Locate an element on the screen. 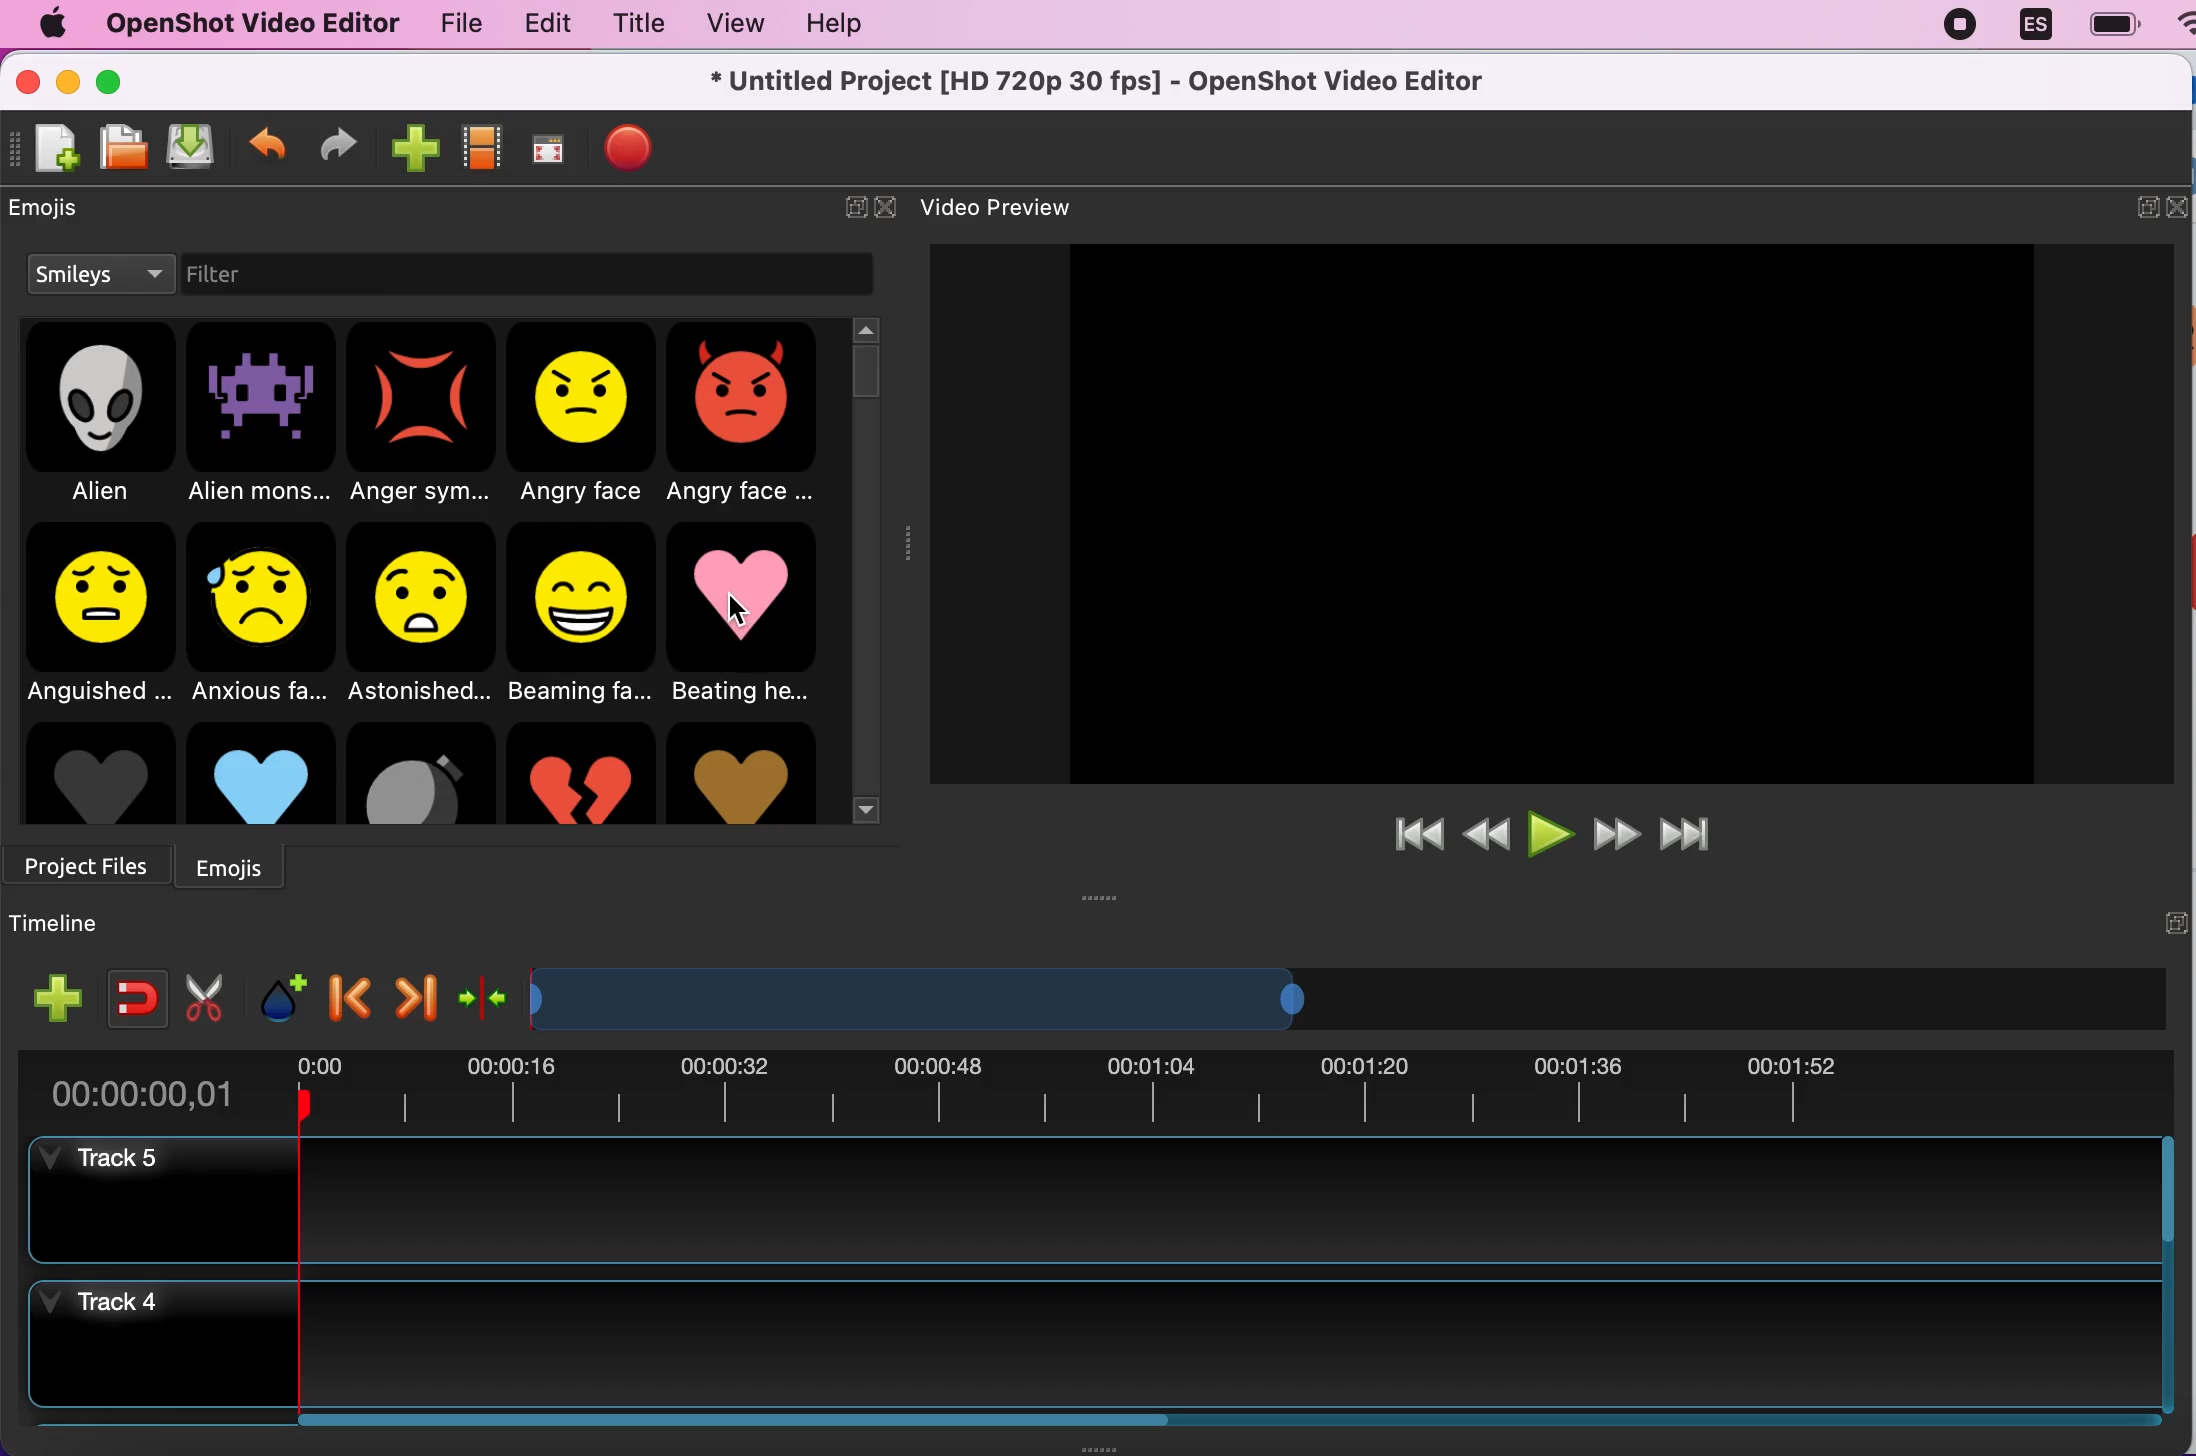 The height and width of the screenshot is (1456, 2196). import files is located at coordinates (413, 144).